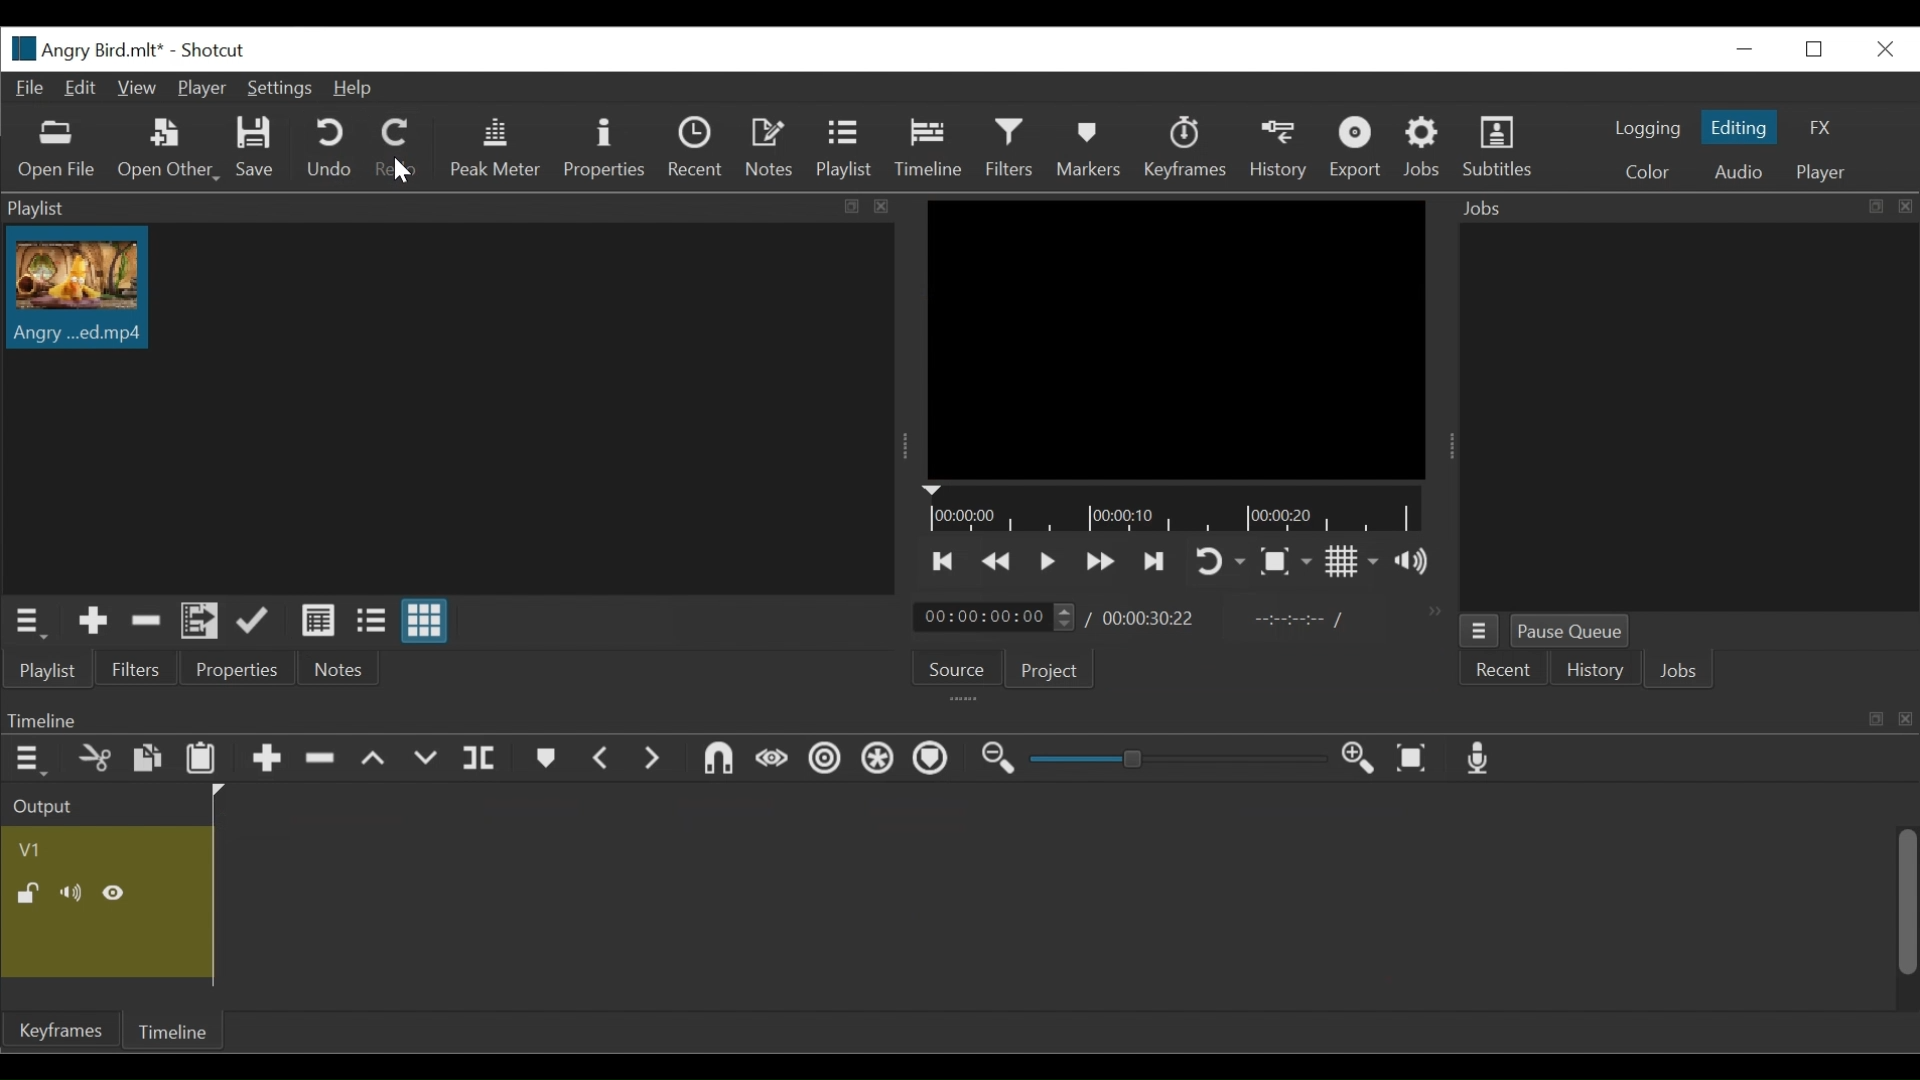  I want to click on Recent, so click(697, 147).